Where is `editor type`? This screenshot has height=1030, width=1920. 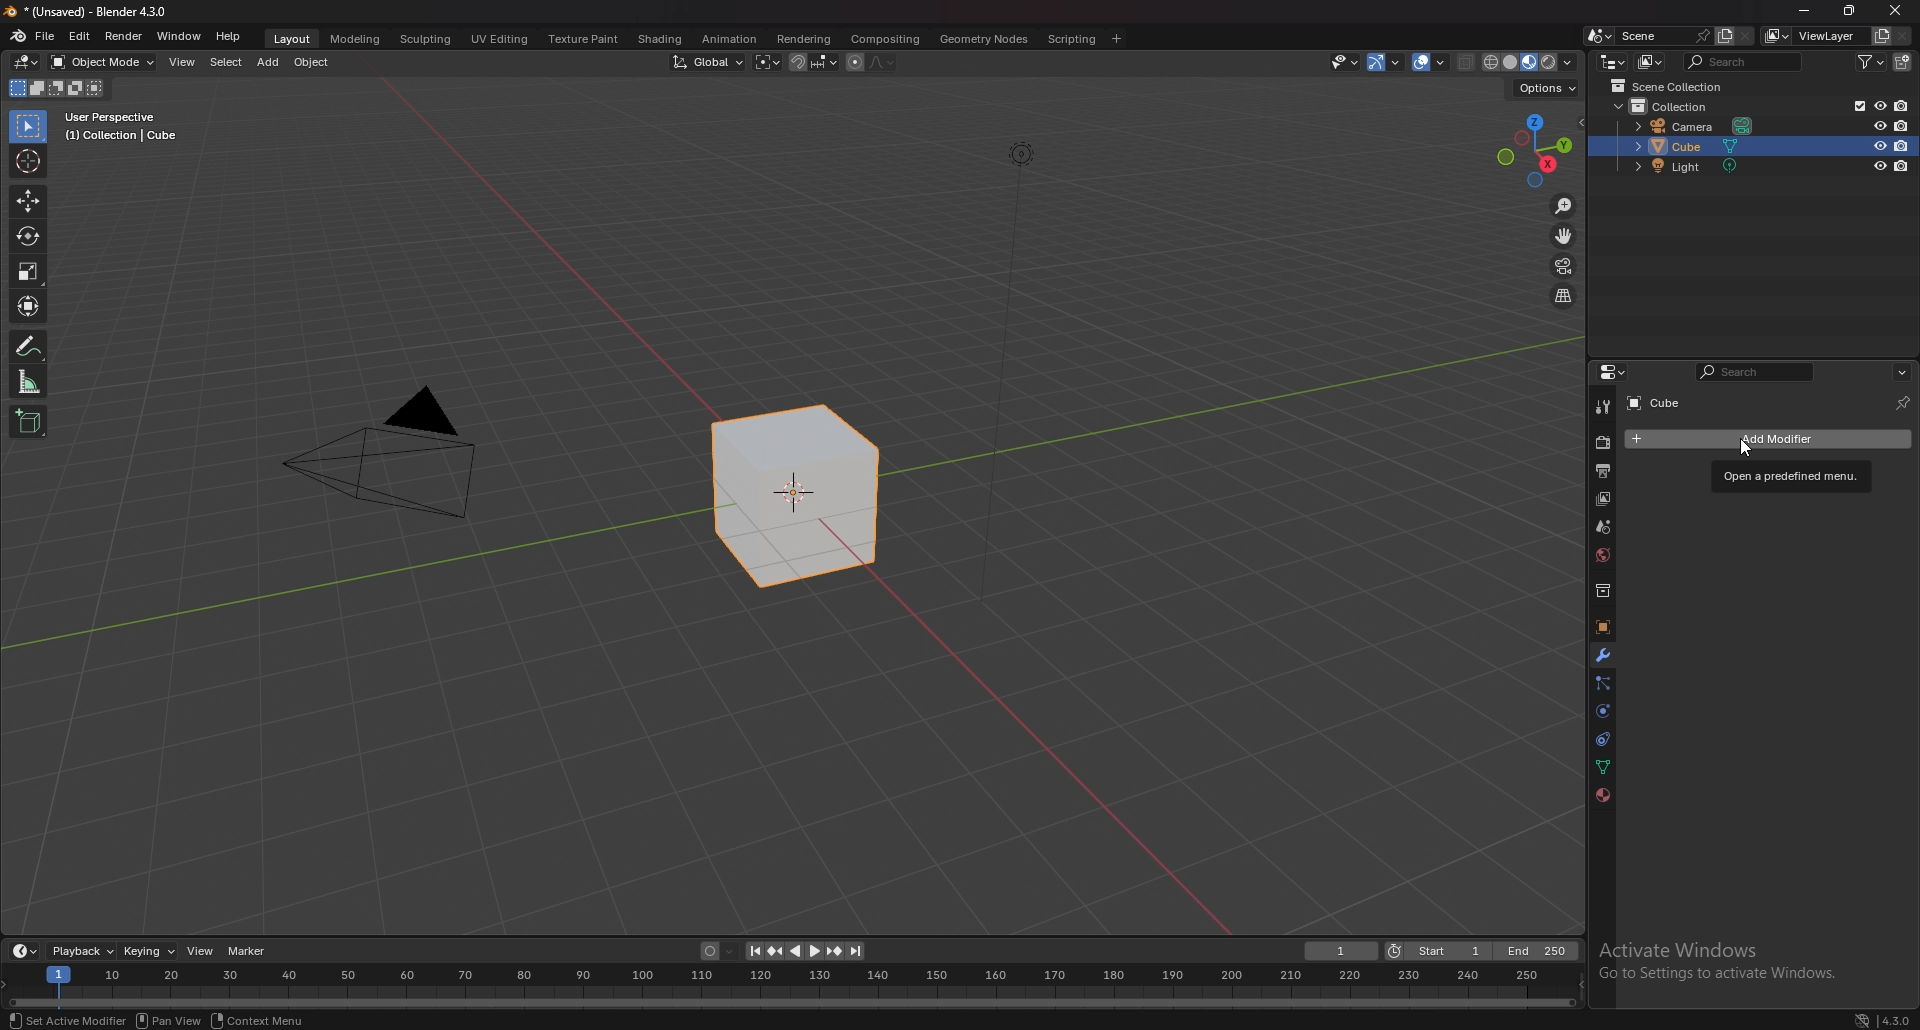 editor type is located at coordinates (1612, 62).